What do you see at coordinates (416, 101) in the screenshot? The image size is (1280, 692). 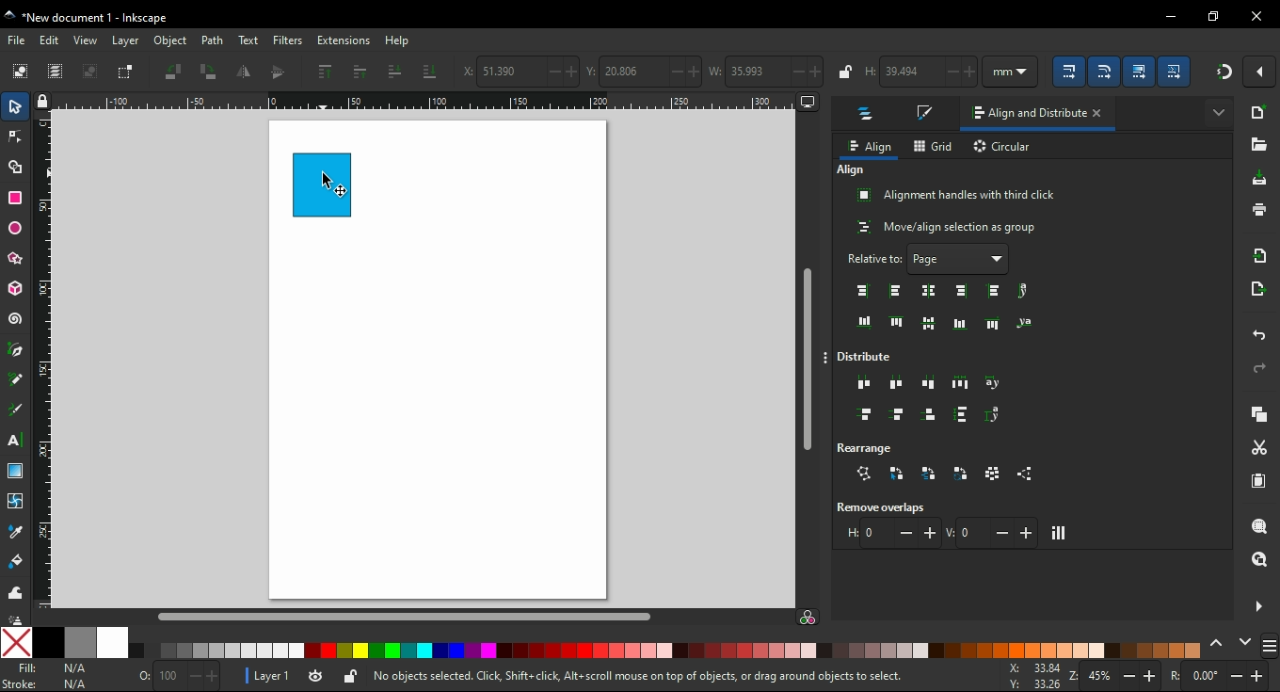 I see `Horizontal ruler` at bounding box center [416, 101].